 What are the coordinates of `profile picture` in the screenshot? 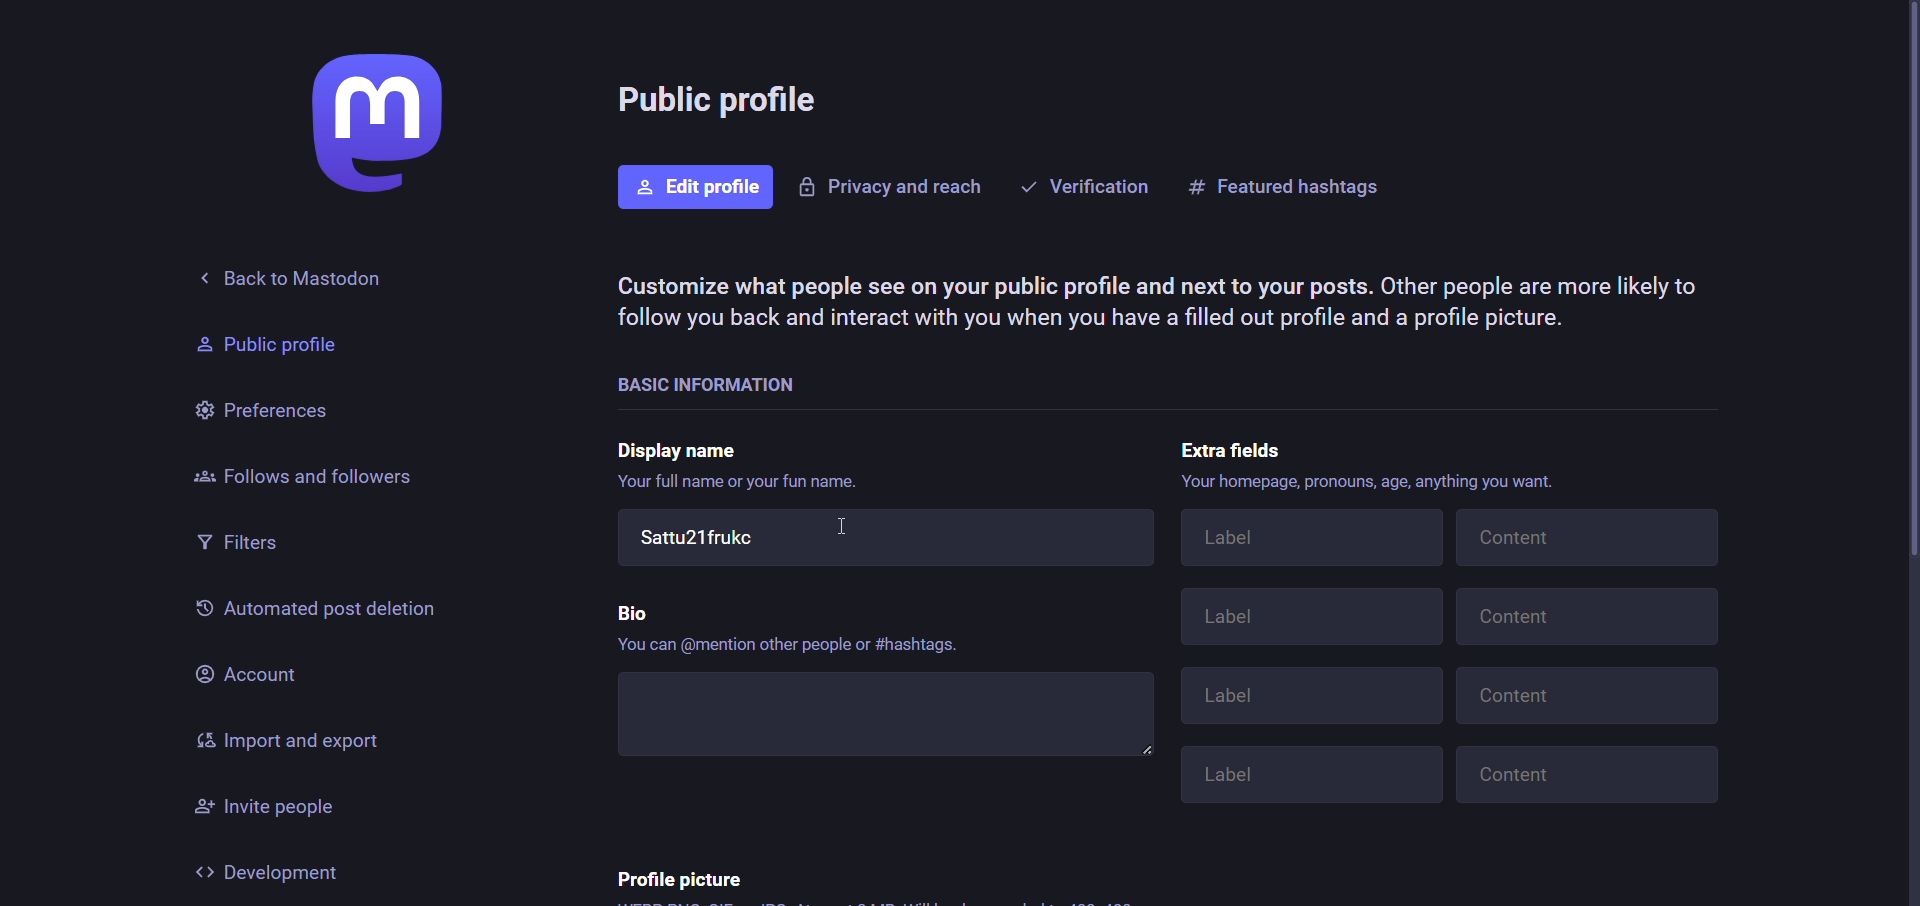 It's located at (679, 877).